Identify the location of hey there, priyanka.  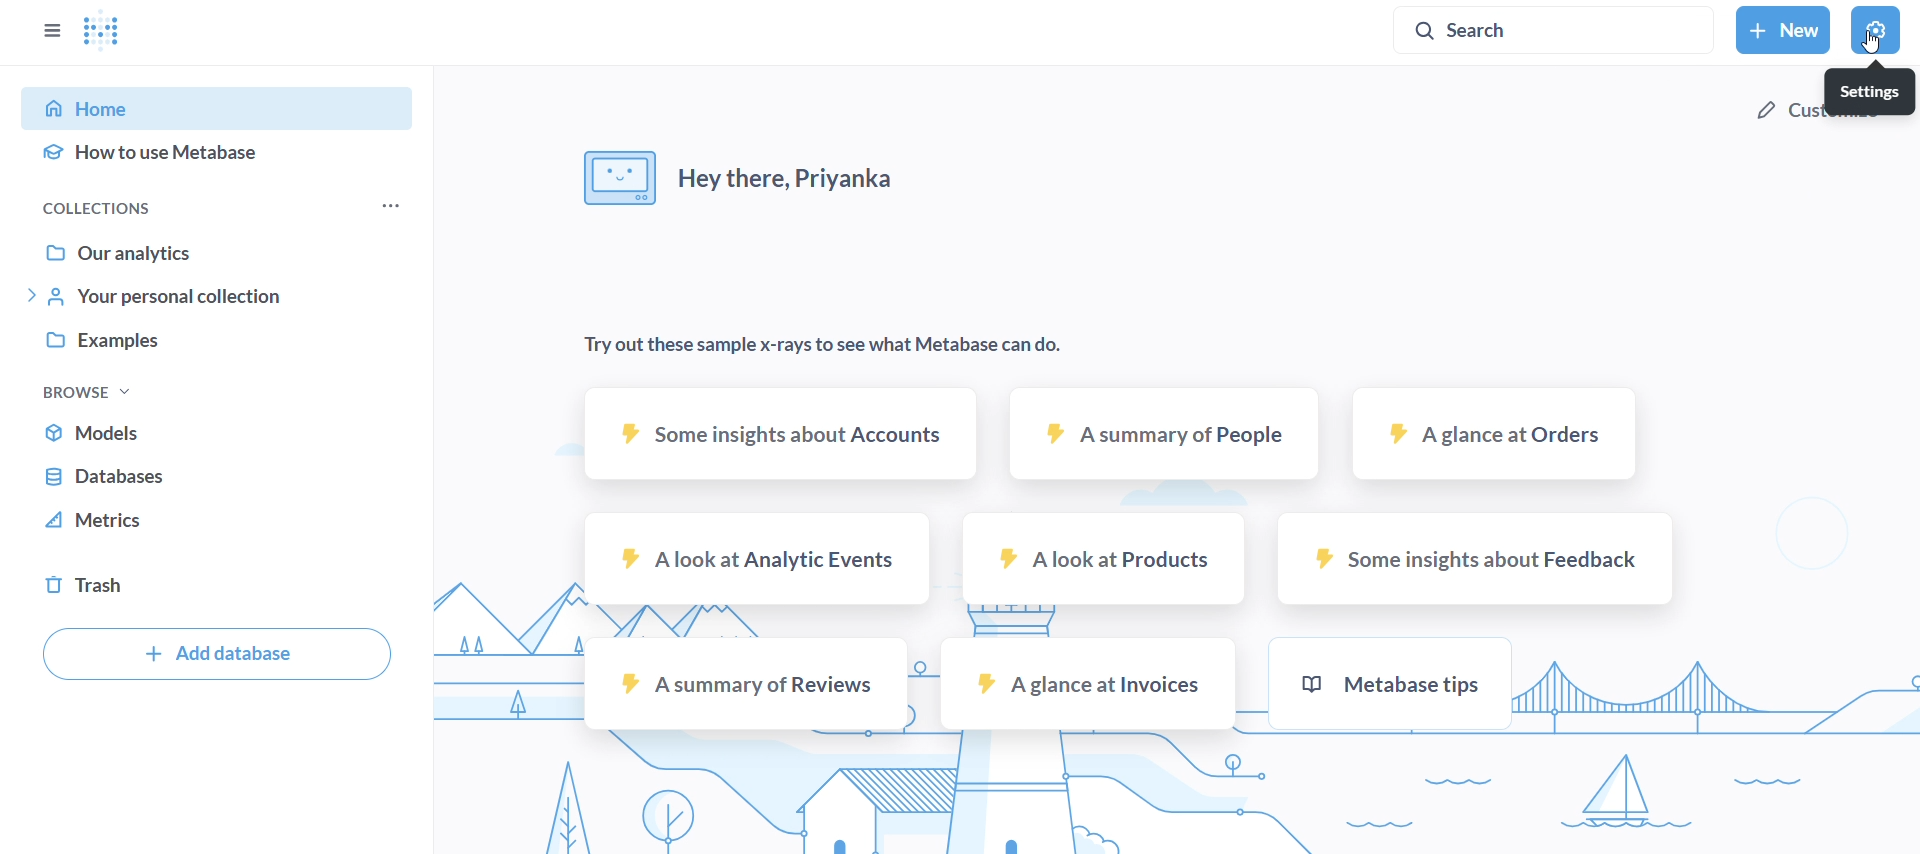
(738, 170).